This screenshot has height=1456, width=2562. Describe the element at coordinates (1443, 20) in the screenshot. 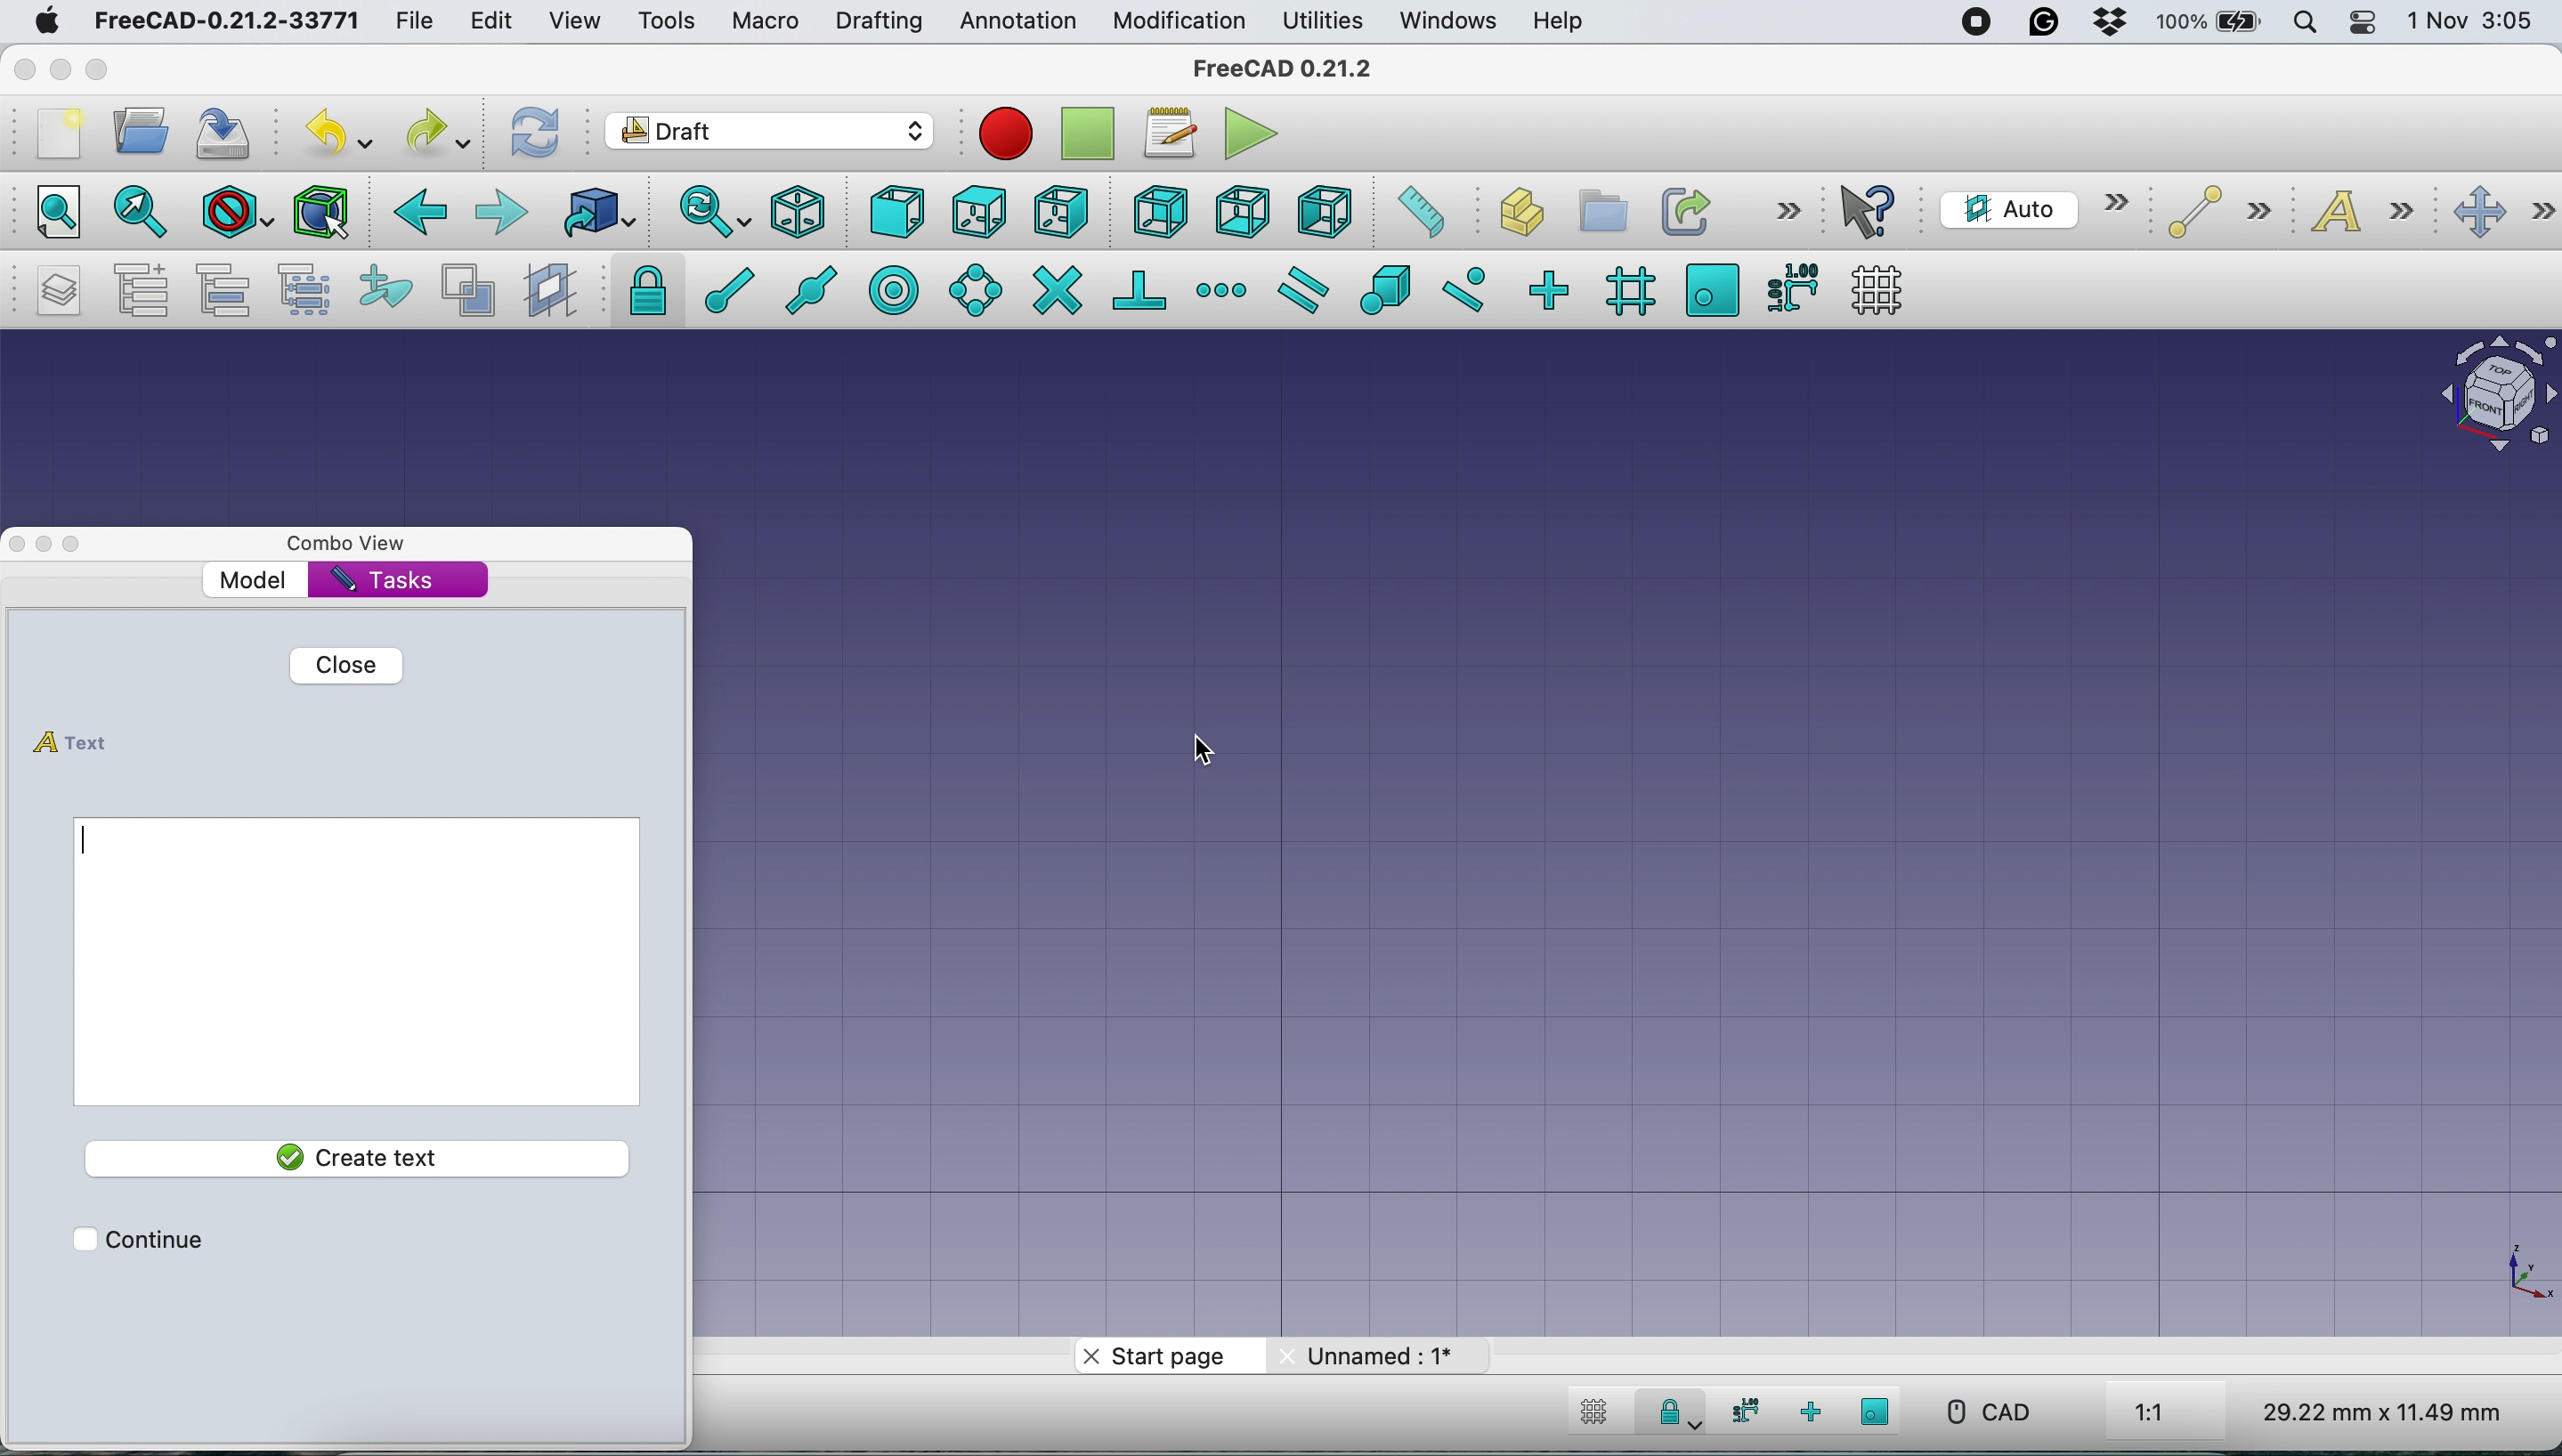

I see `windows` at that location.